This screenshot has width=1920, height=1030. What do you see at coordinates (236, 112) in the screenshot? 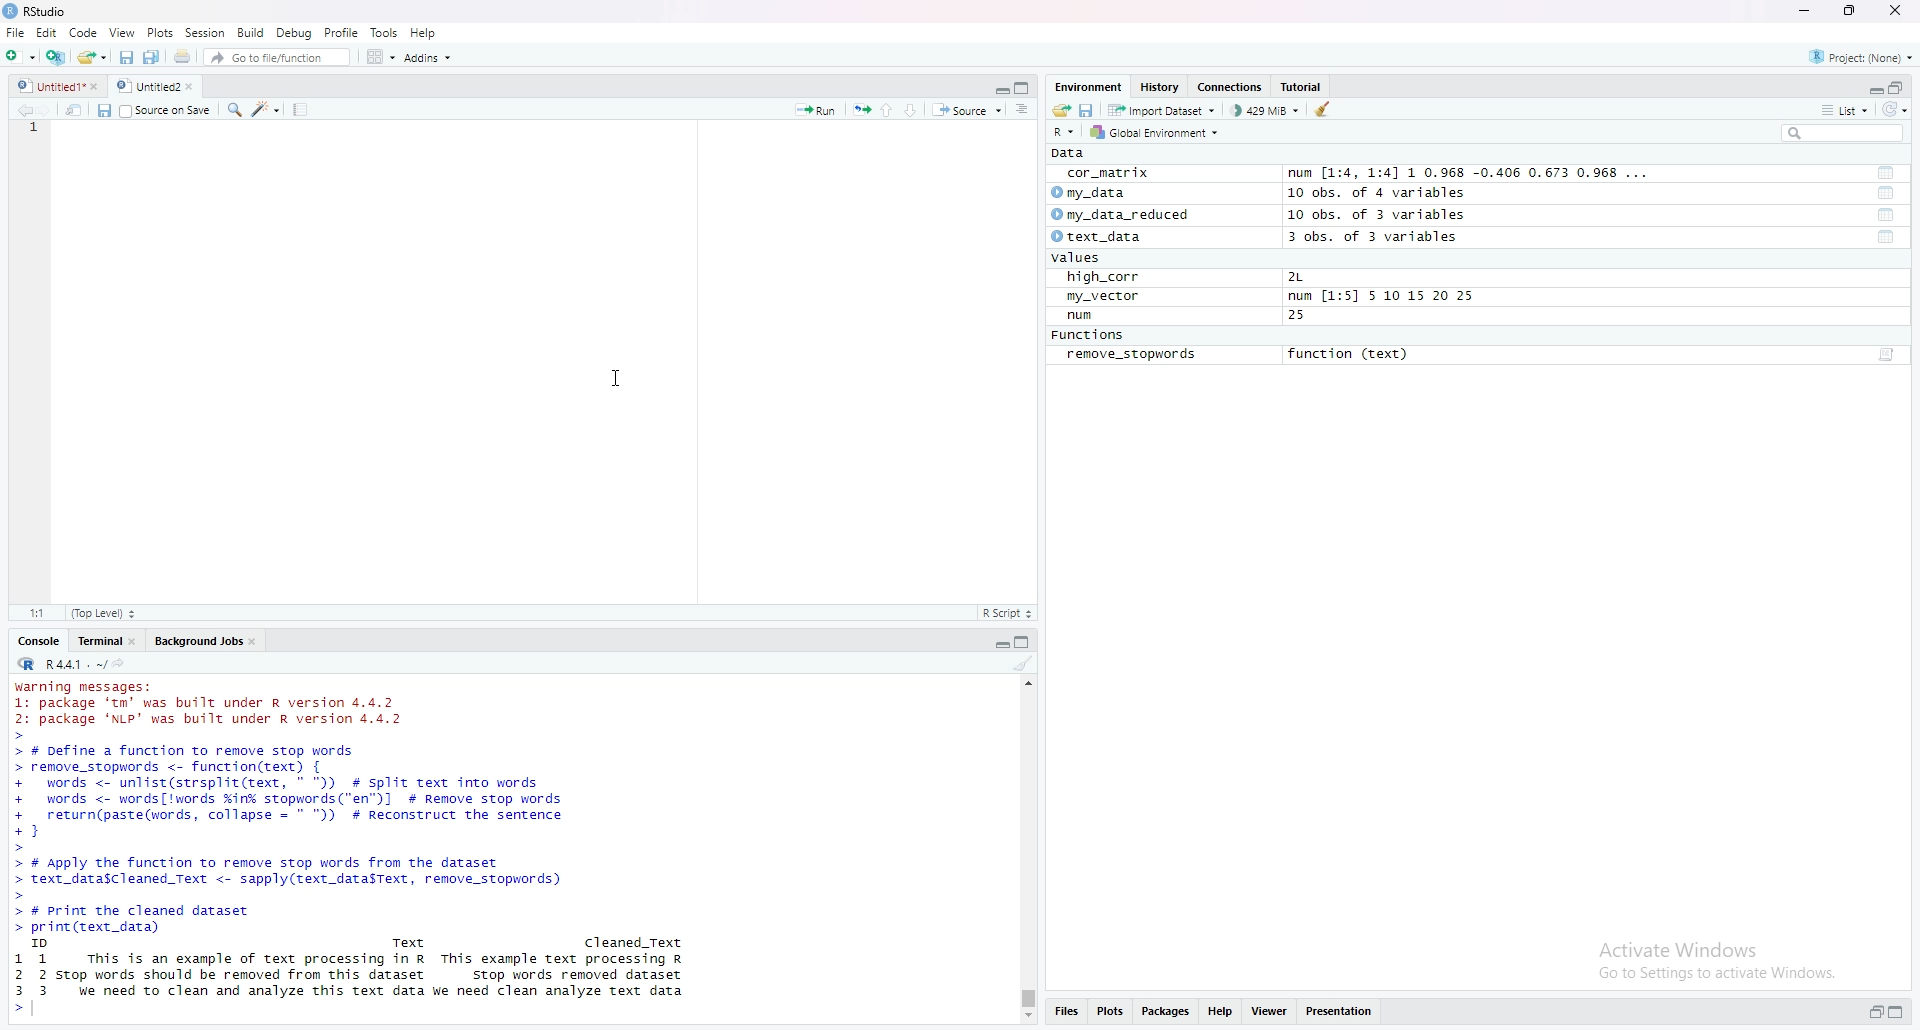
I see `Find/Replace` at bounding box center [236, 112].